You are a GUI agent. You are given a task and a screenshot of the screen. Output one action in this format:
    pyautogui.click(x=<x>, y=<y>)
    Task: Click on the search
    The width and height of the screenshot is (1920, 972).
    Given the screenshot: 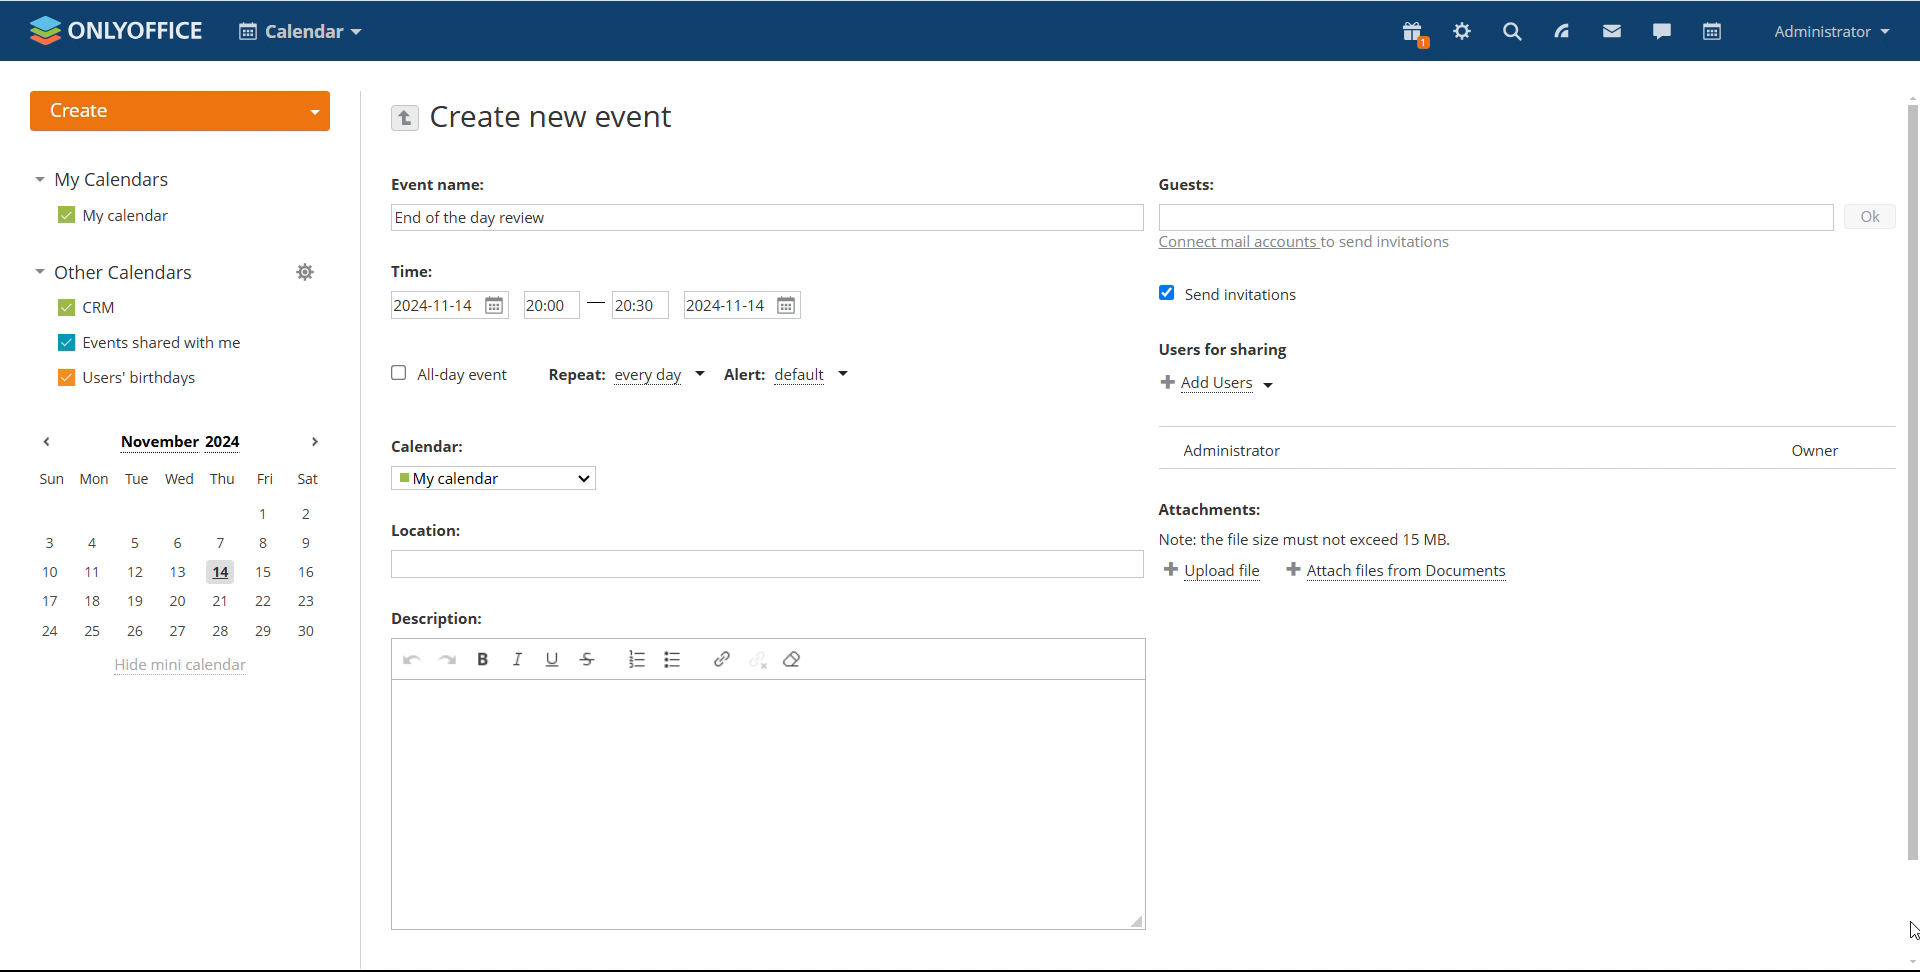 What is the action you would take?
    pyautogui.click(x=1511, y=33)
    